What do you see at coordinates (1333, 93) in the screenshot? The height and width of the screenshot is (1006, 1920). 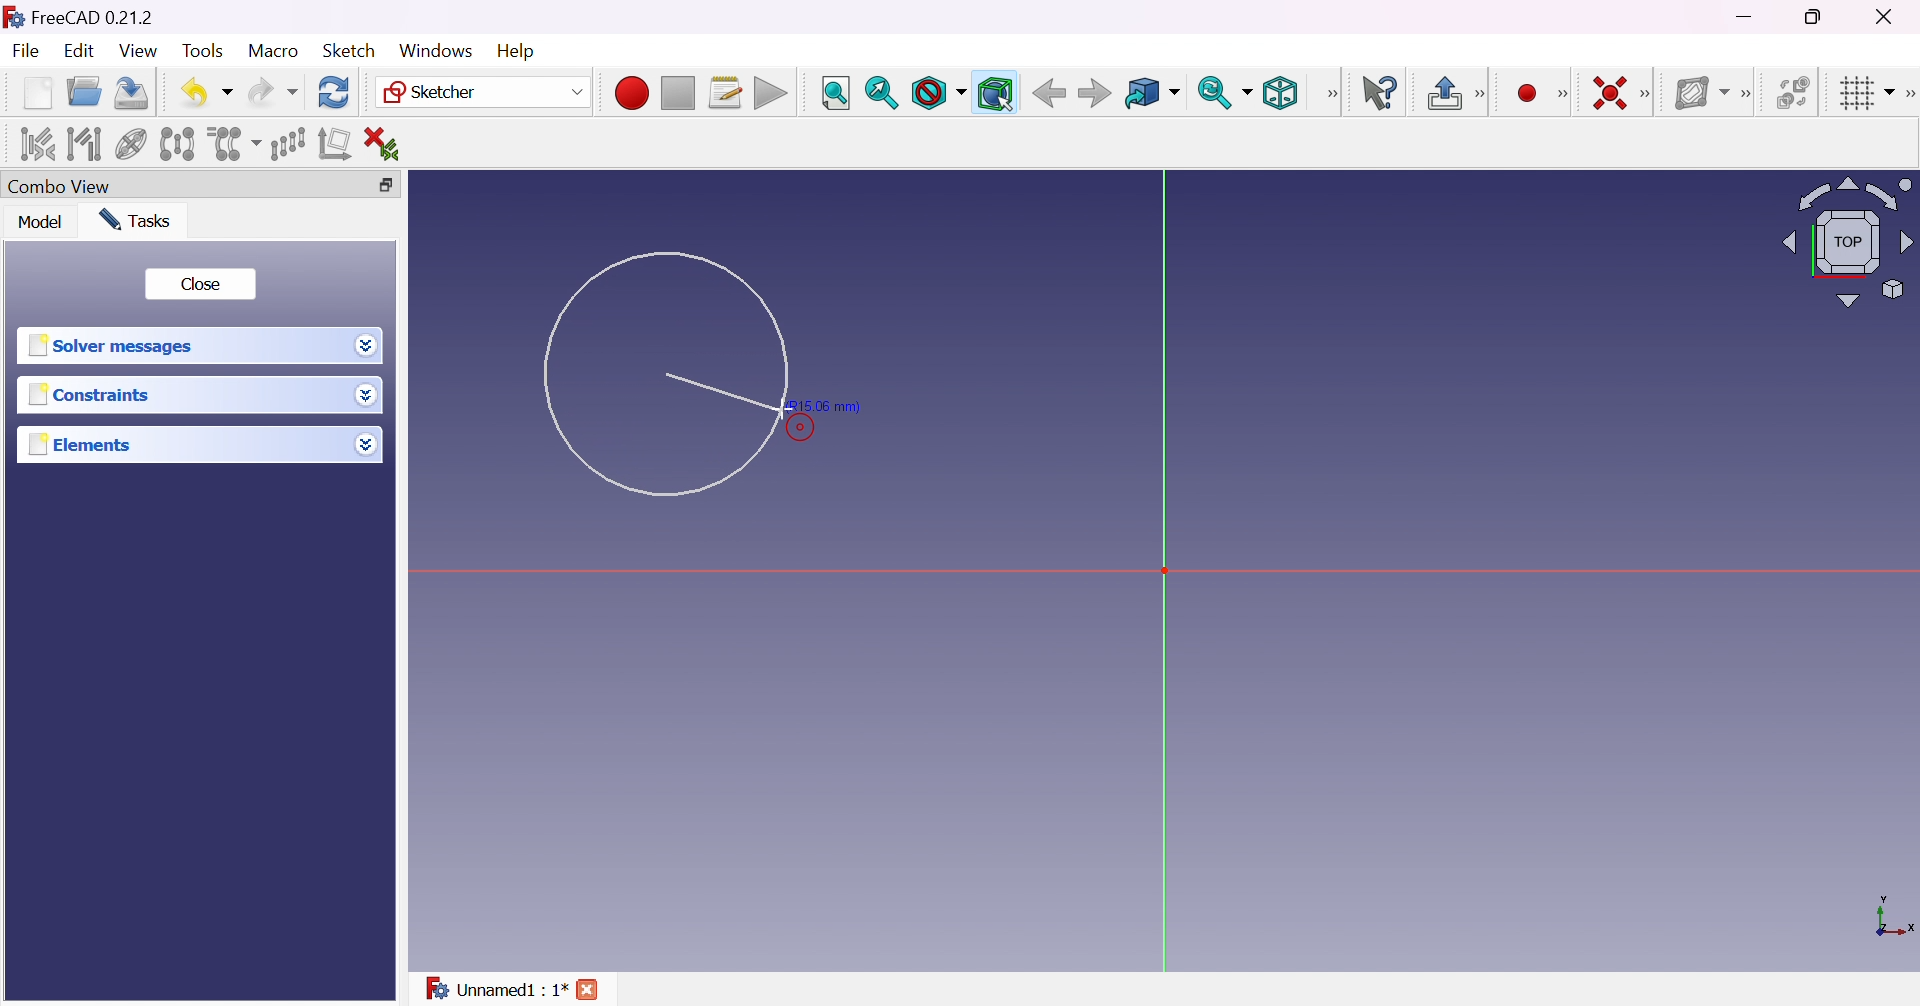 I see `View` at bounding box center [1333, 93].